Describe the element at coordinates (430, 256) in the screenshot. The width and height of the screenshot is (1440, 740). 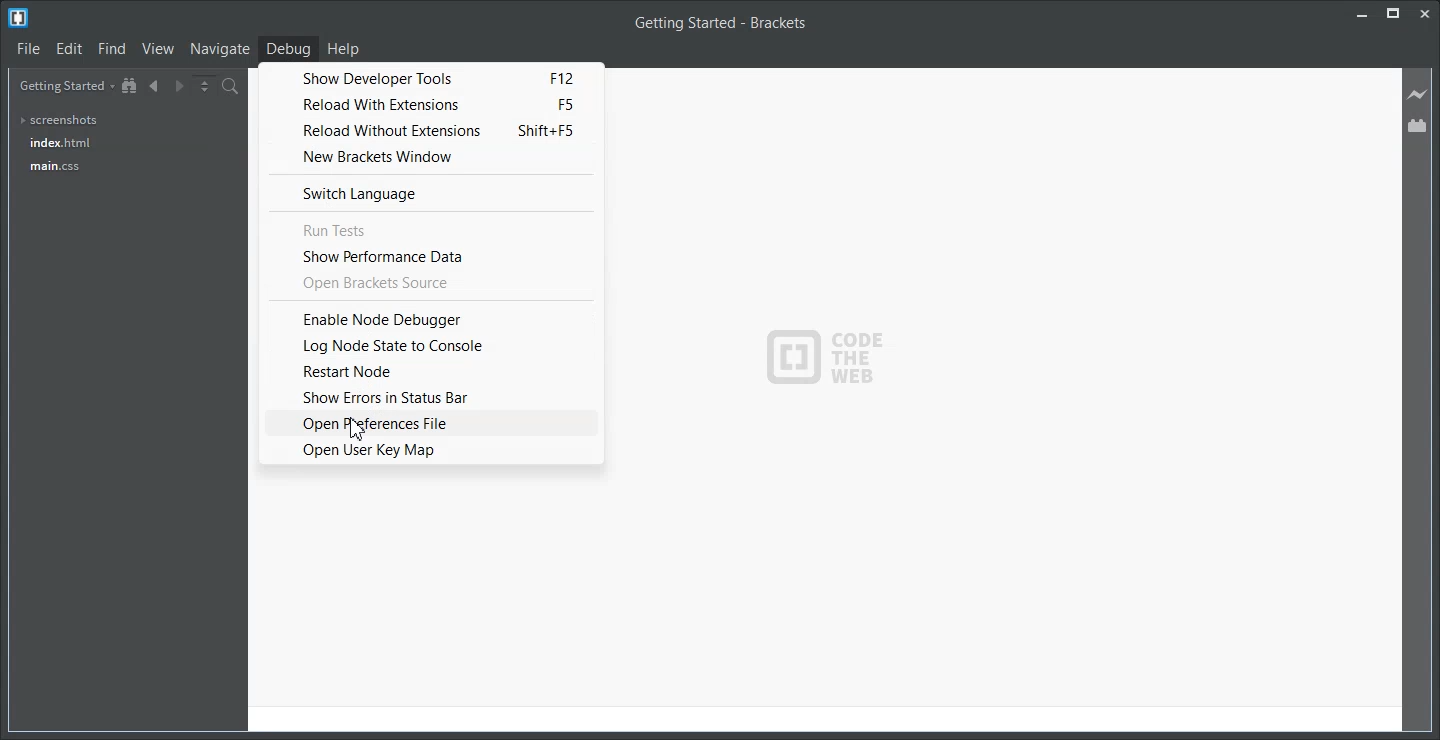
I see `Show Performance Data` at that location.